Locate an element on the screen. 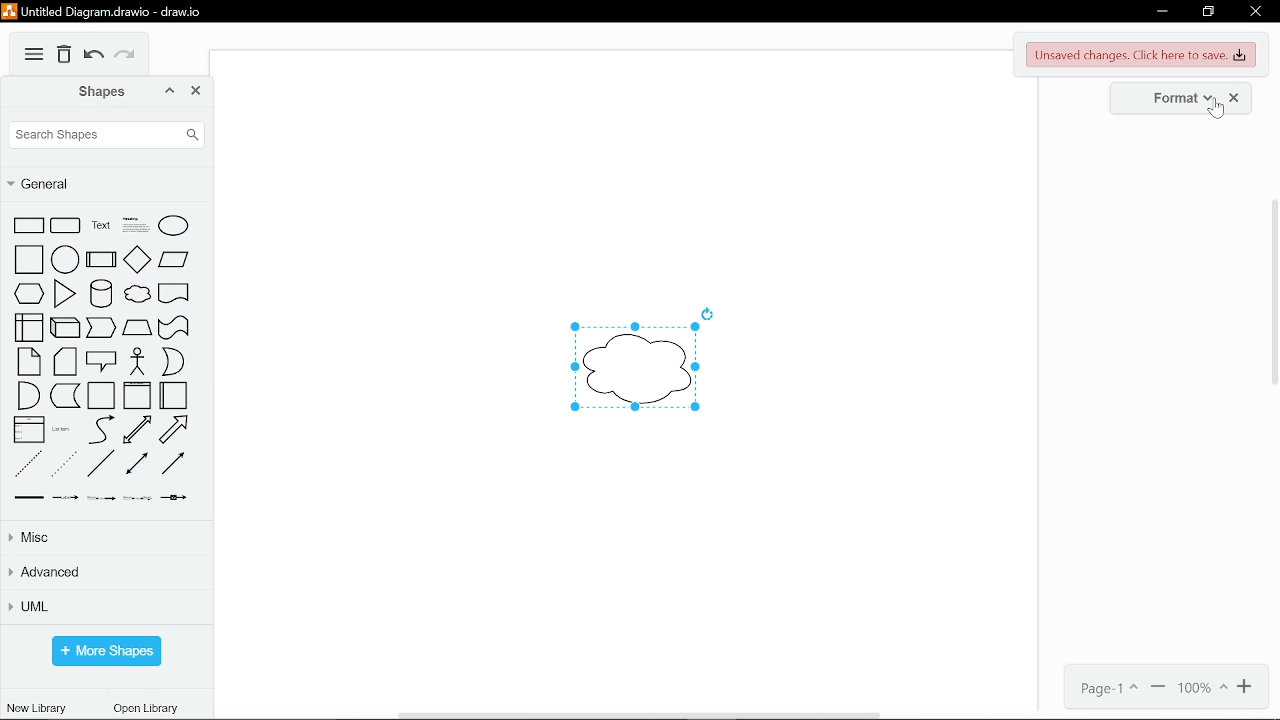 This screenshot has width=1280, height=720. and is located at coordinates (28, 396).